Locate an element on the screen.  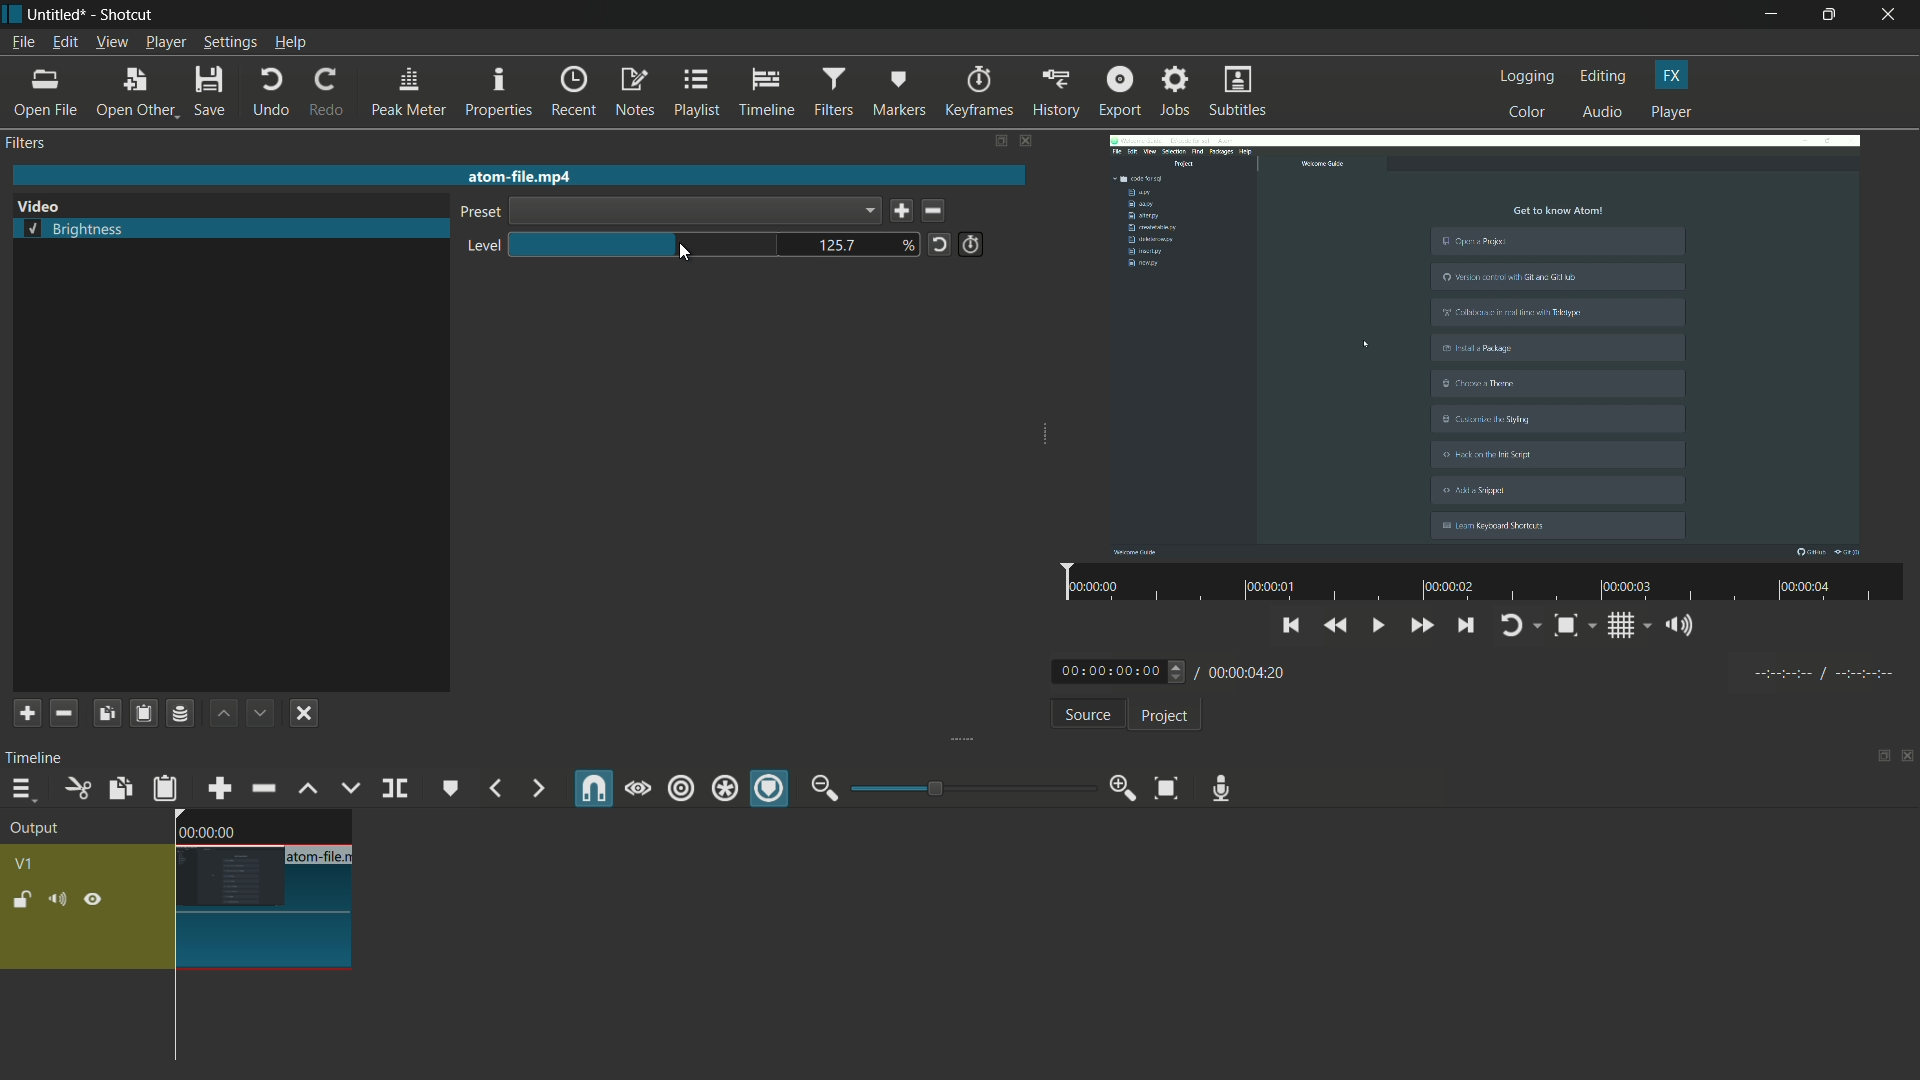
skip to the next point is located at coordinates (1466, 628).